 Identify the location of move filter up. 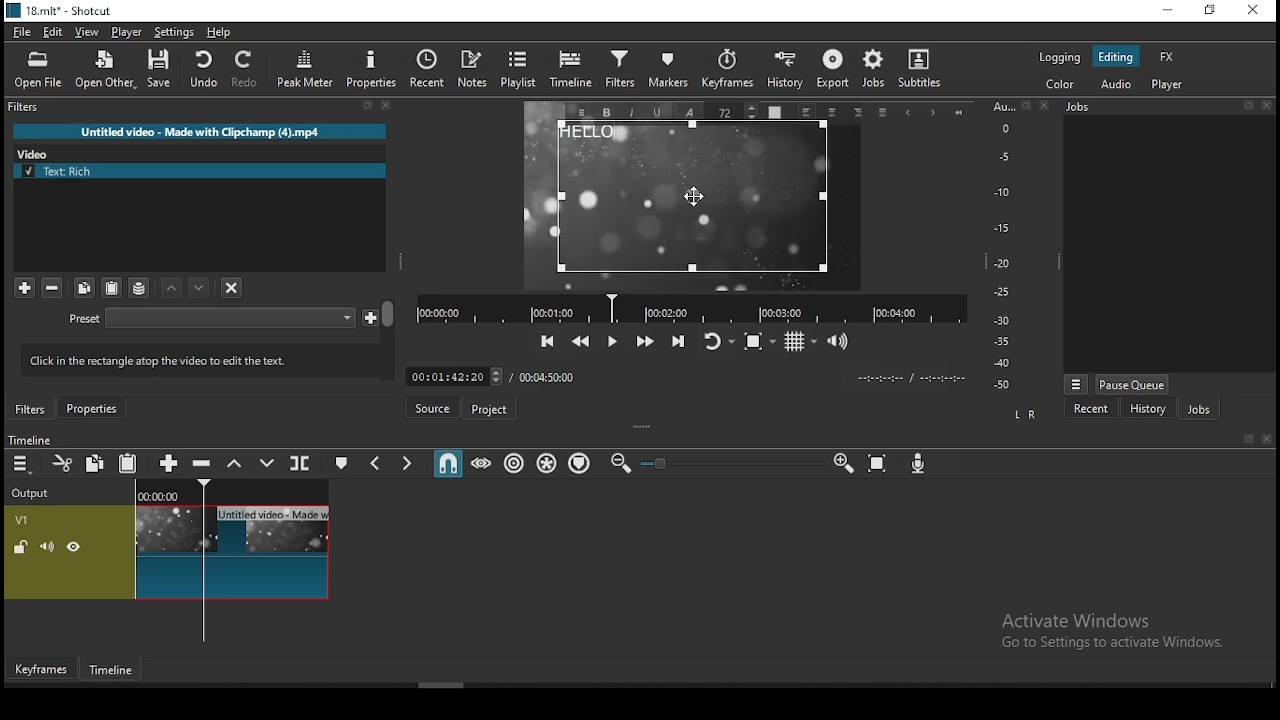
(201, 287).